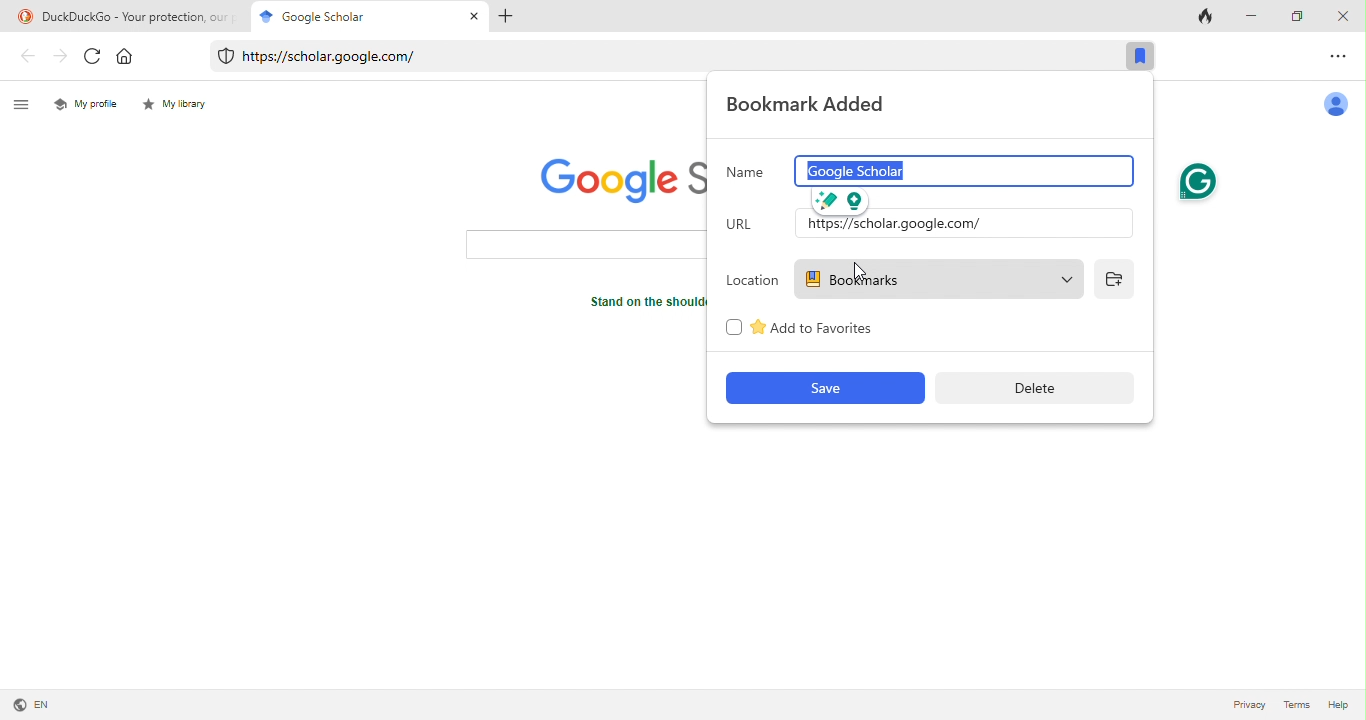 This screenshot has width=1366, height=720. I want to click on google scholar logo, so click(614, 180).